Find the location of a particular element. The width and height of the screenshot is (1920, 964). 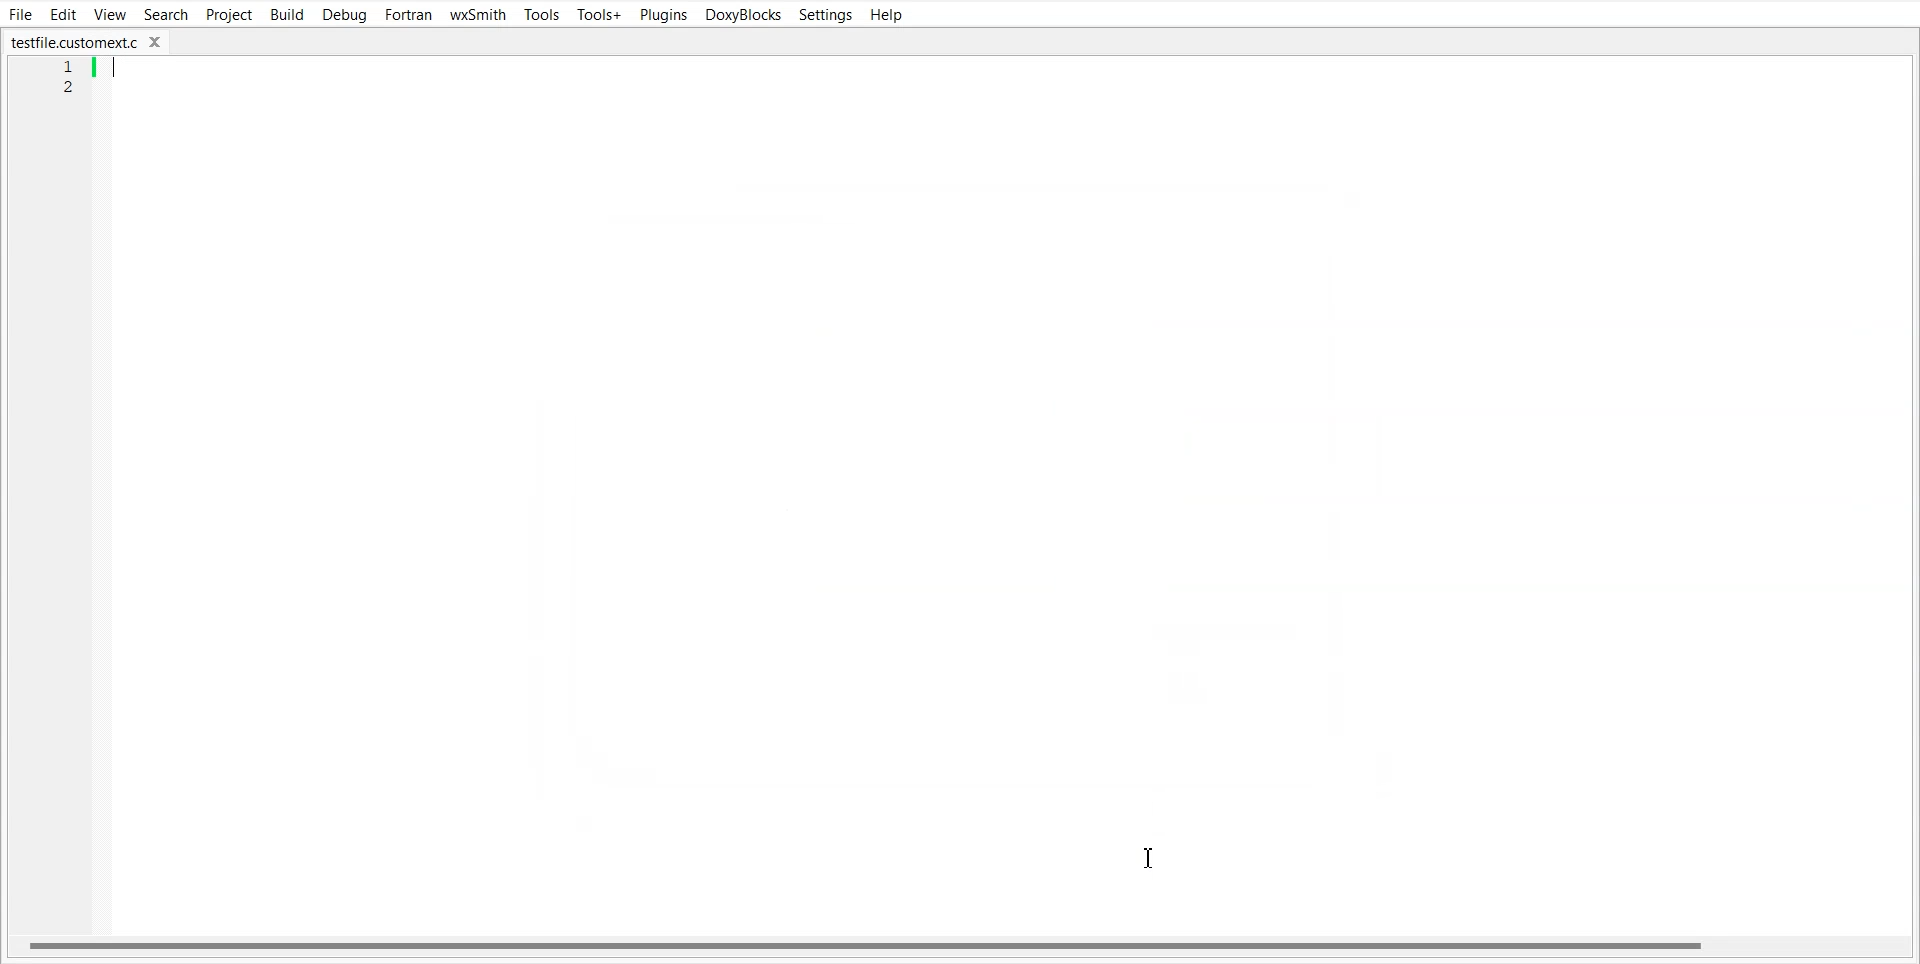

Text Cursor is located at coordinates (1153, 859).